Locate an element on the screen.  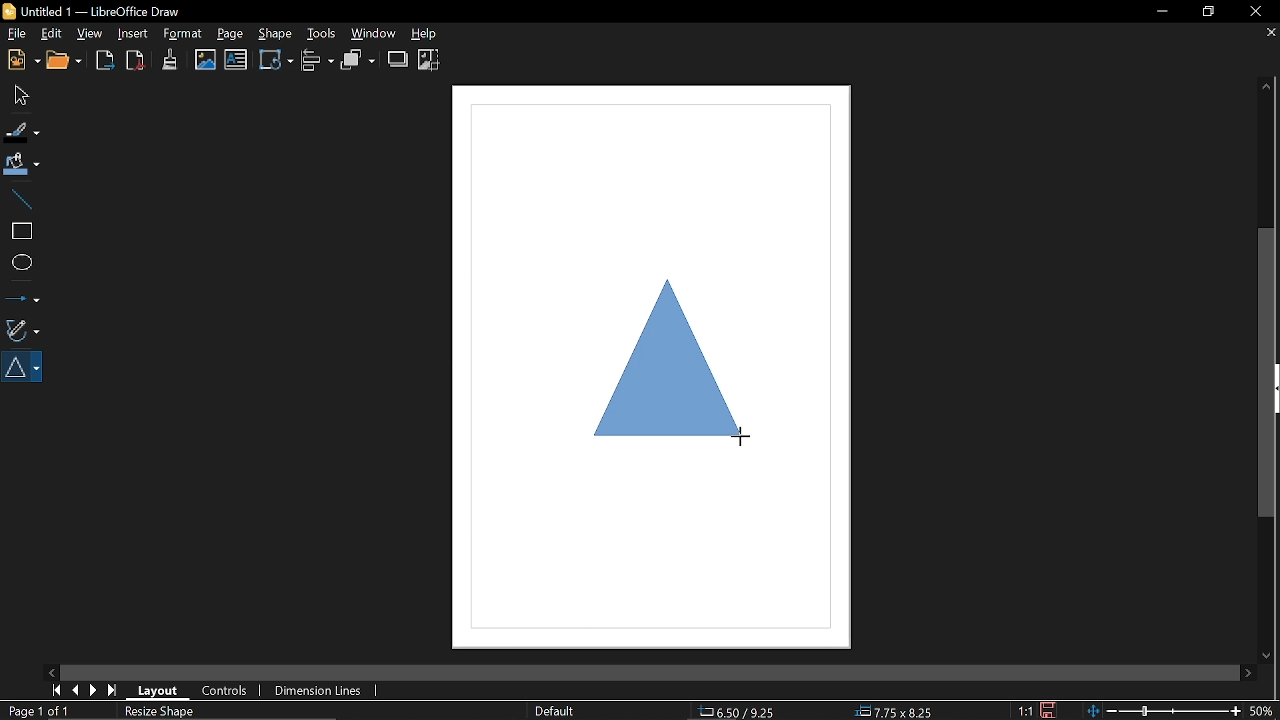
Move down is located at coordinates (1264, 655).